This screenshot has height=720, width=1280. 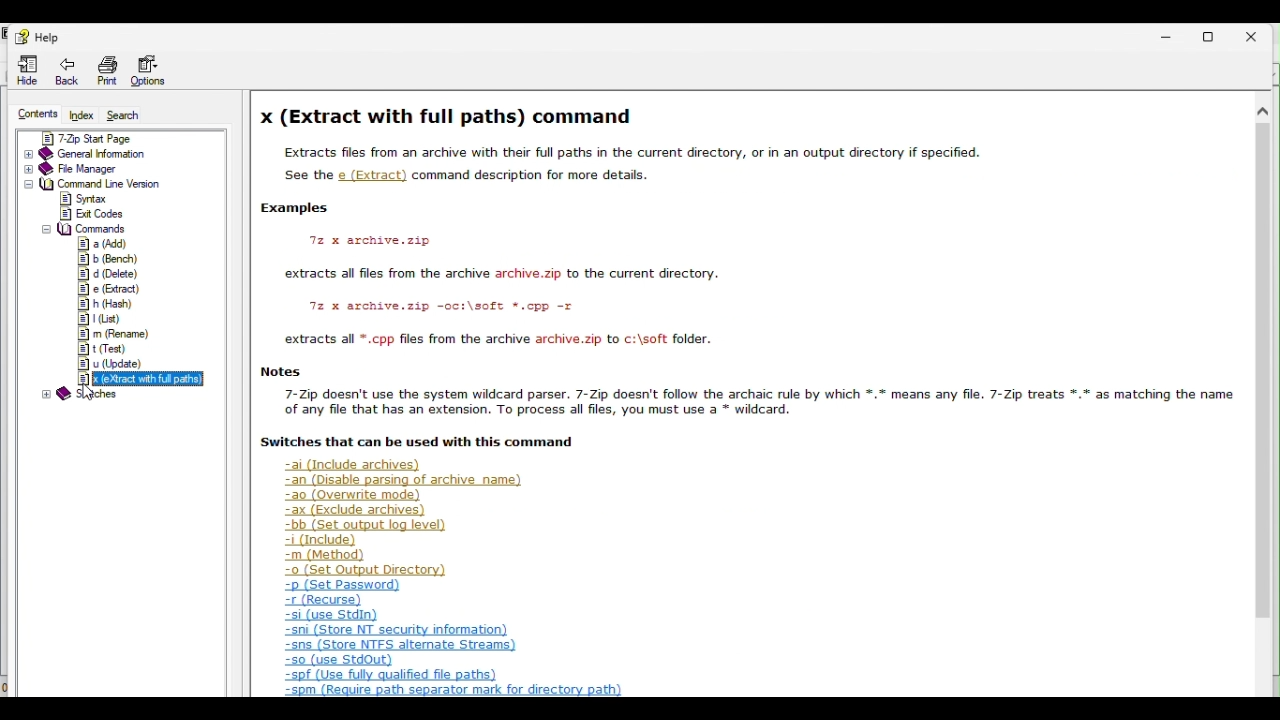 I want to click on File Manager, so click(x=744, y=113).